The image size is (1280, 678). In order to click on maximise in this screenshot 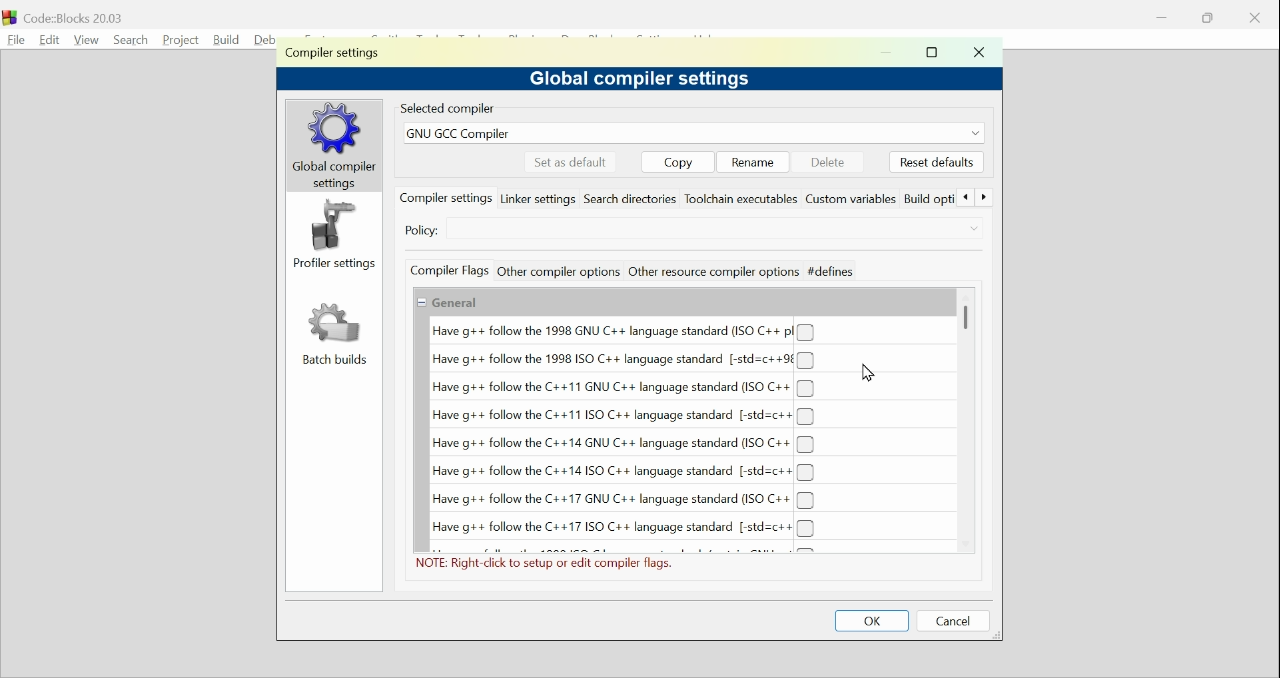, I will do `click(935, 54)`.